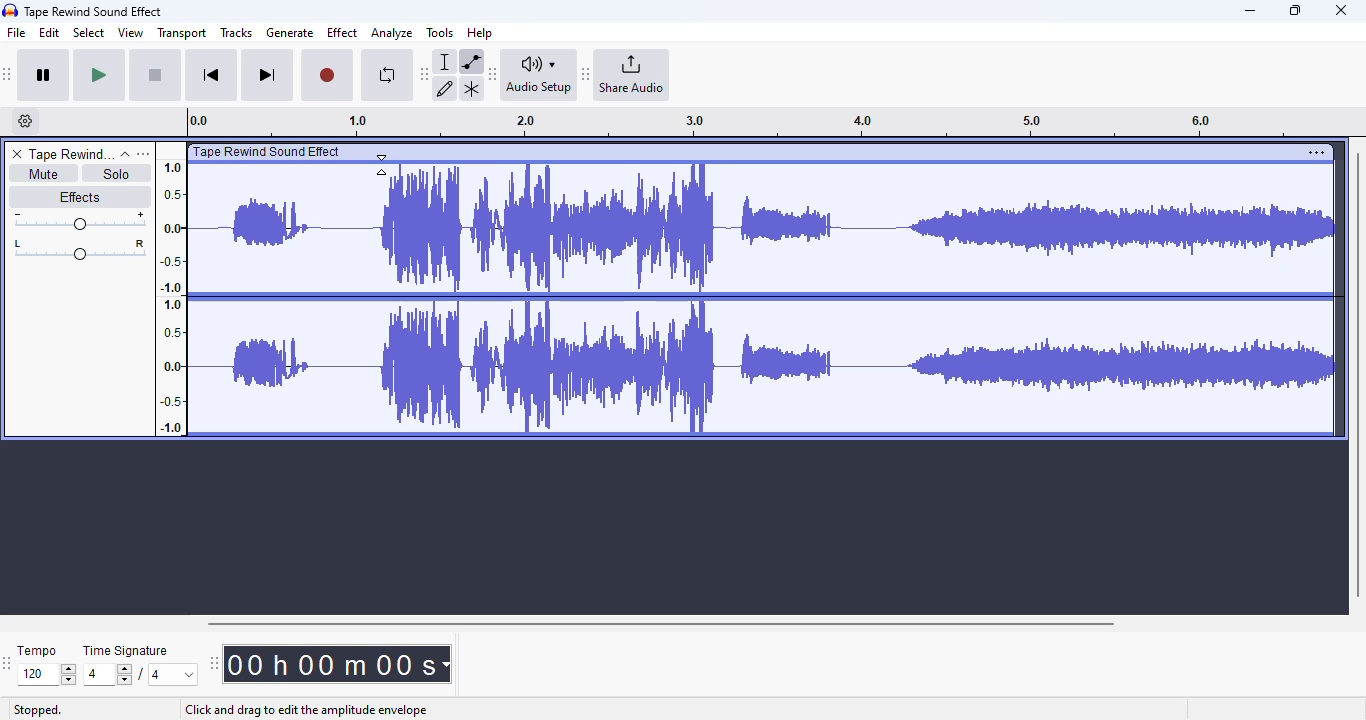  Describe the element at coordinates (266, 76) in the screenshot. I see `skip to end` at that location.